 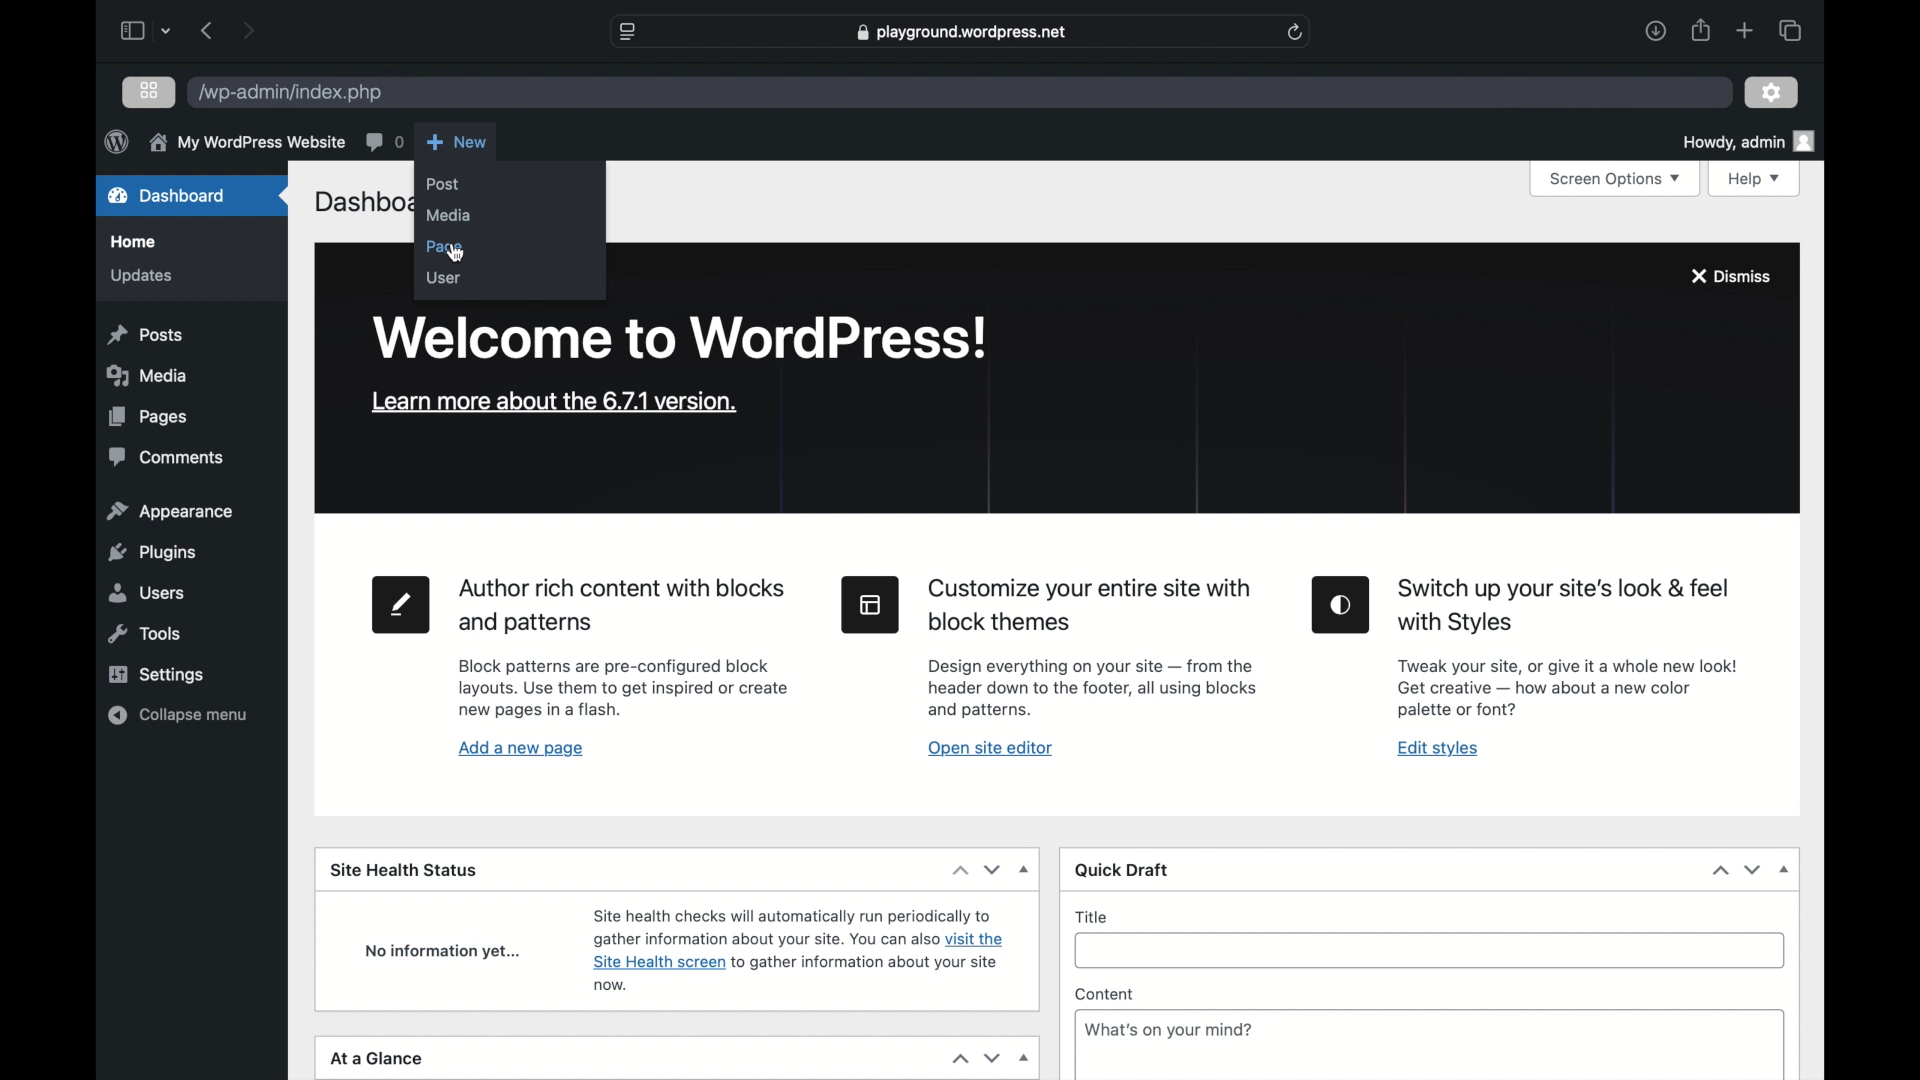 I want to click on learn more about the version 6.7.2, so click(x=554, y=403).